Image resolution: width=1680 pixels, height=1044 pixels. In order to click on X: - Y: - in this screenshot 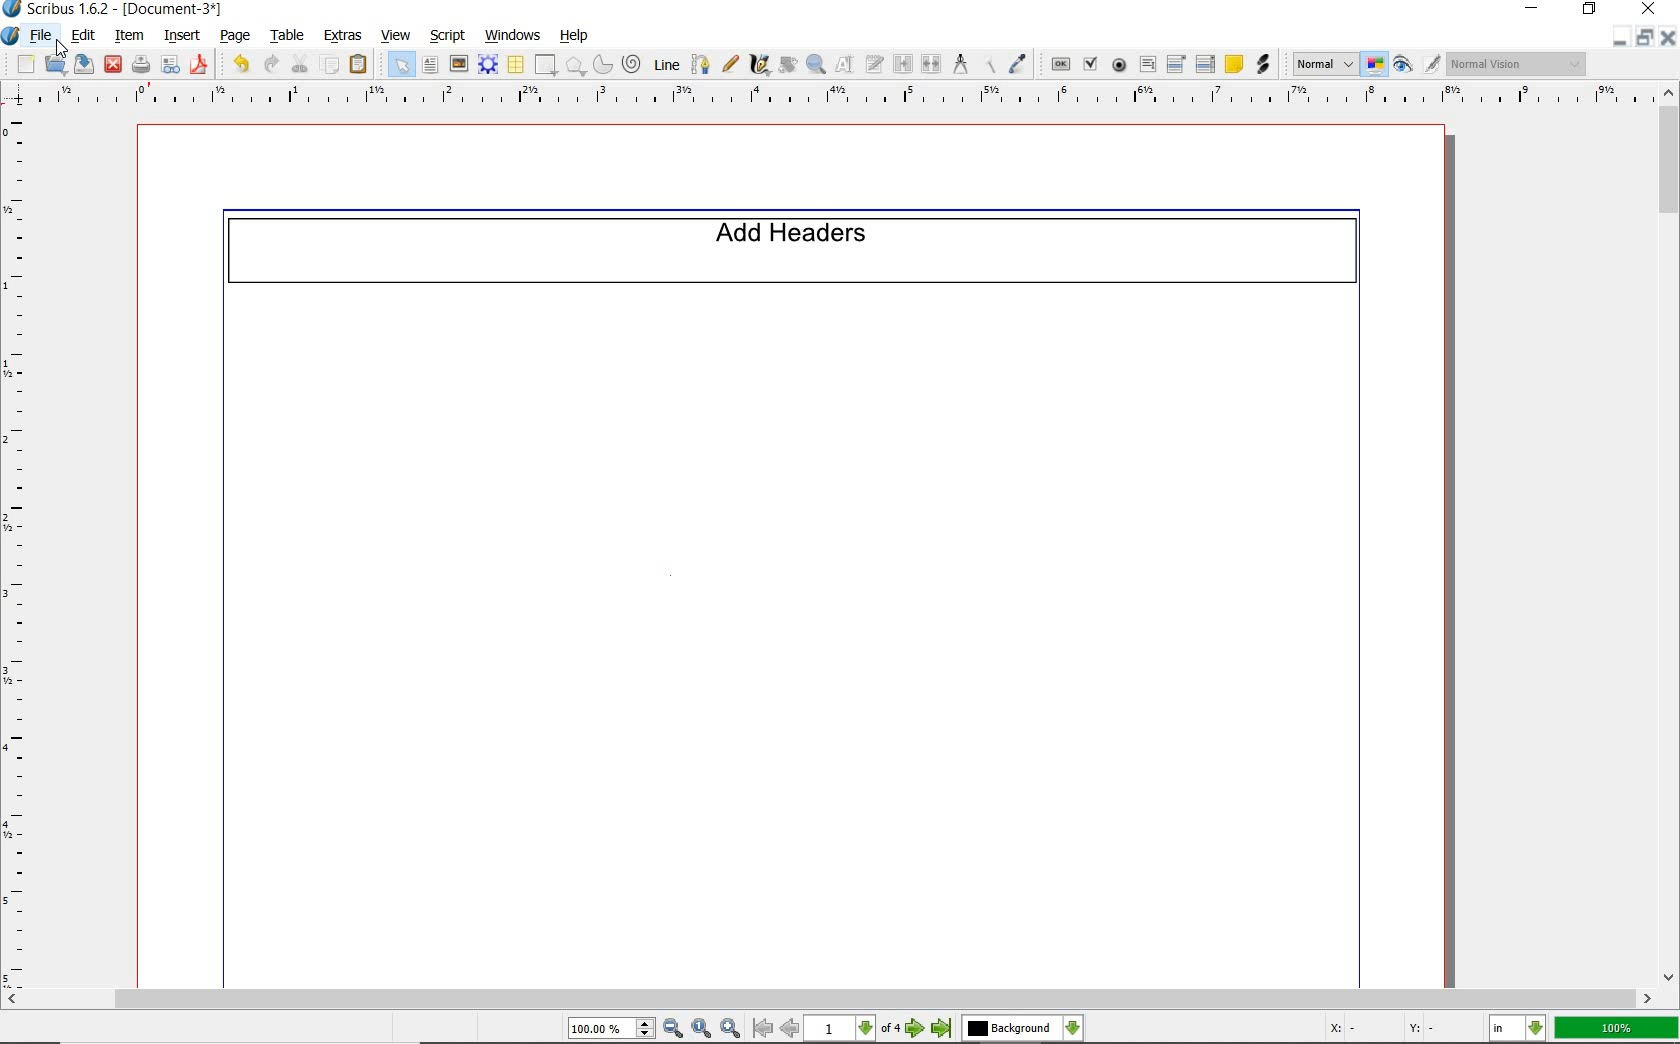, I will do `click(1378, 1028)`.